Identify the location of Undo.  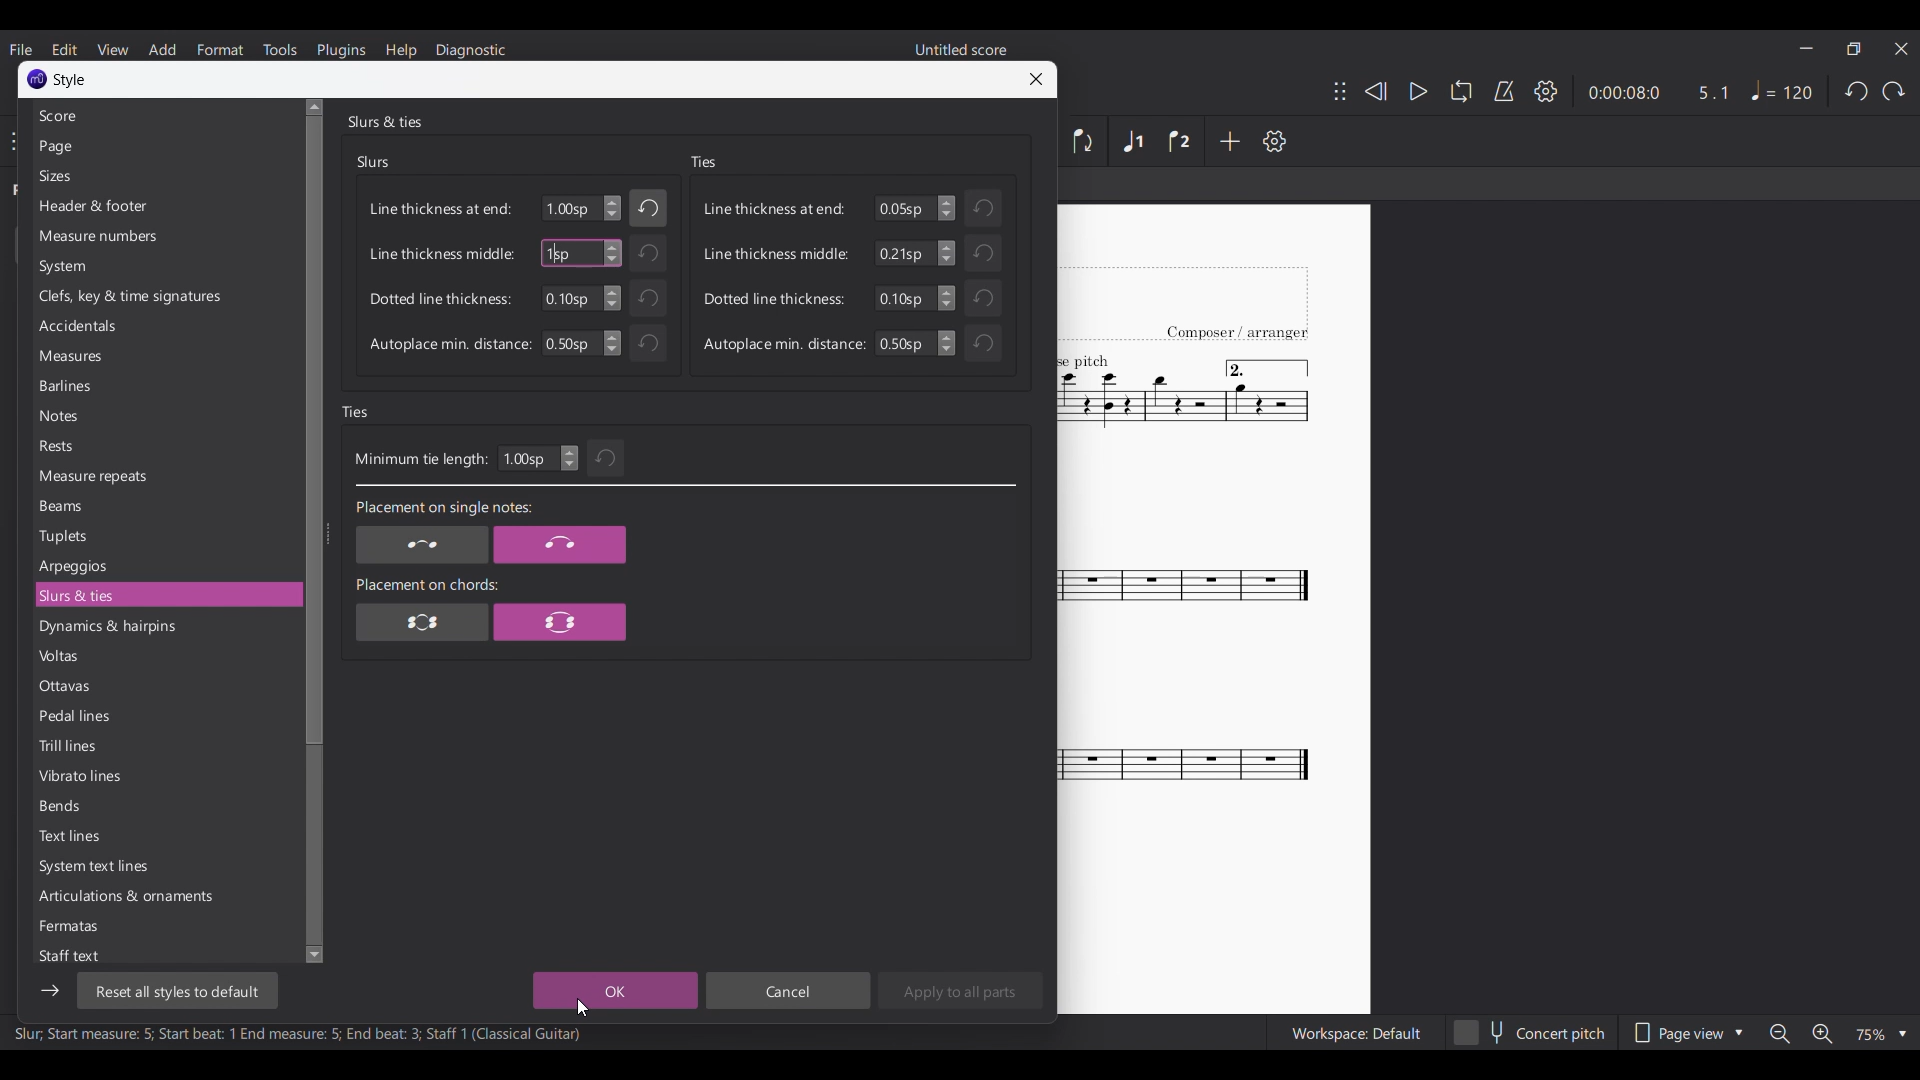
(648, 343).